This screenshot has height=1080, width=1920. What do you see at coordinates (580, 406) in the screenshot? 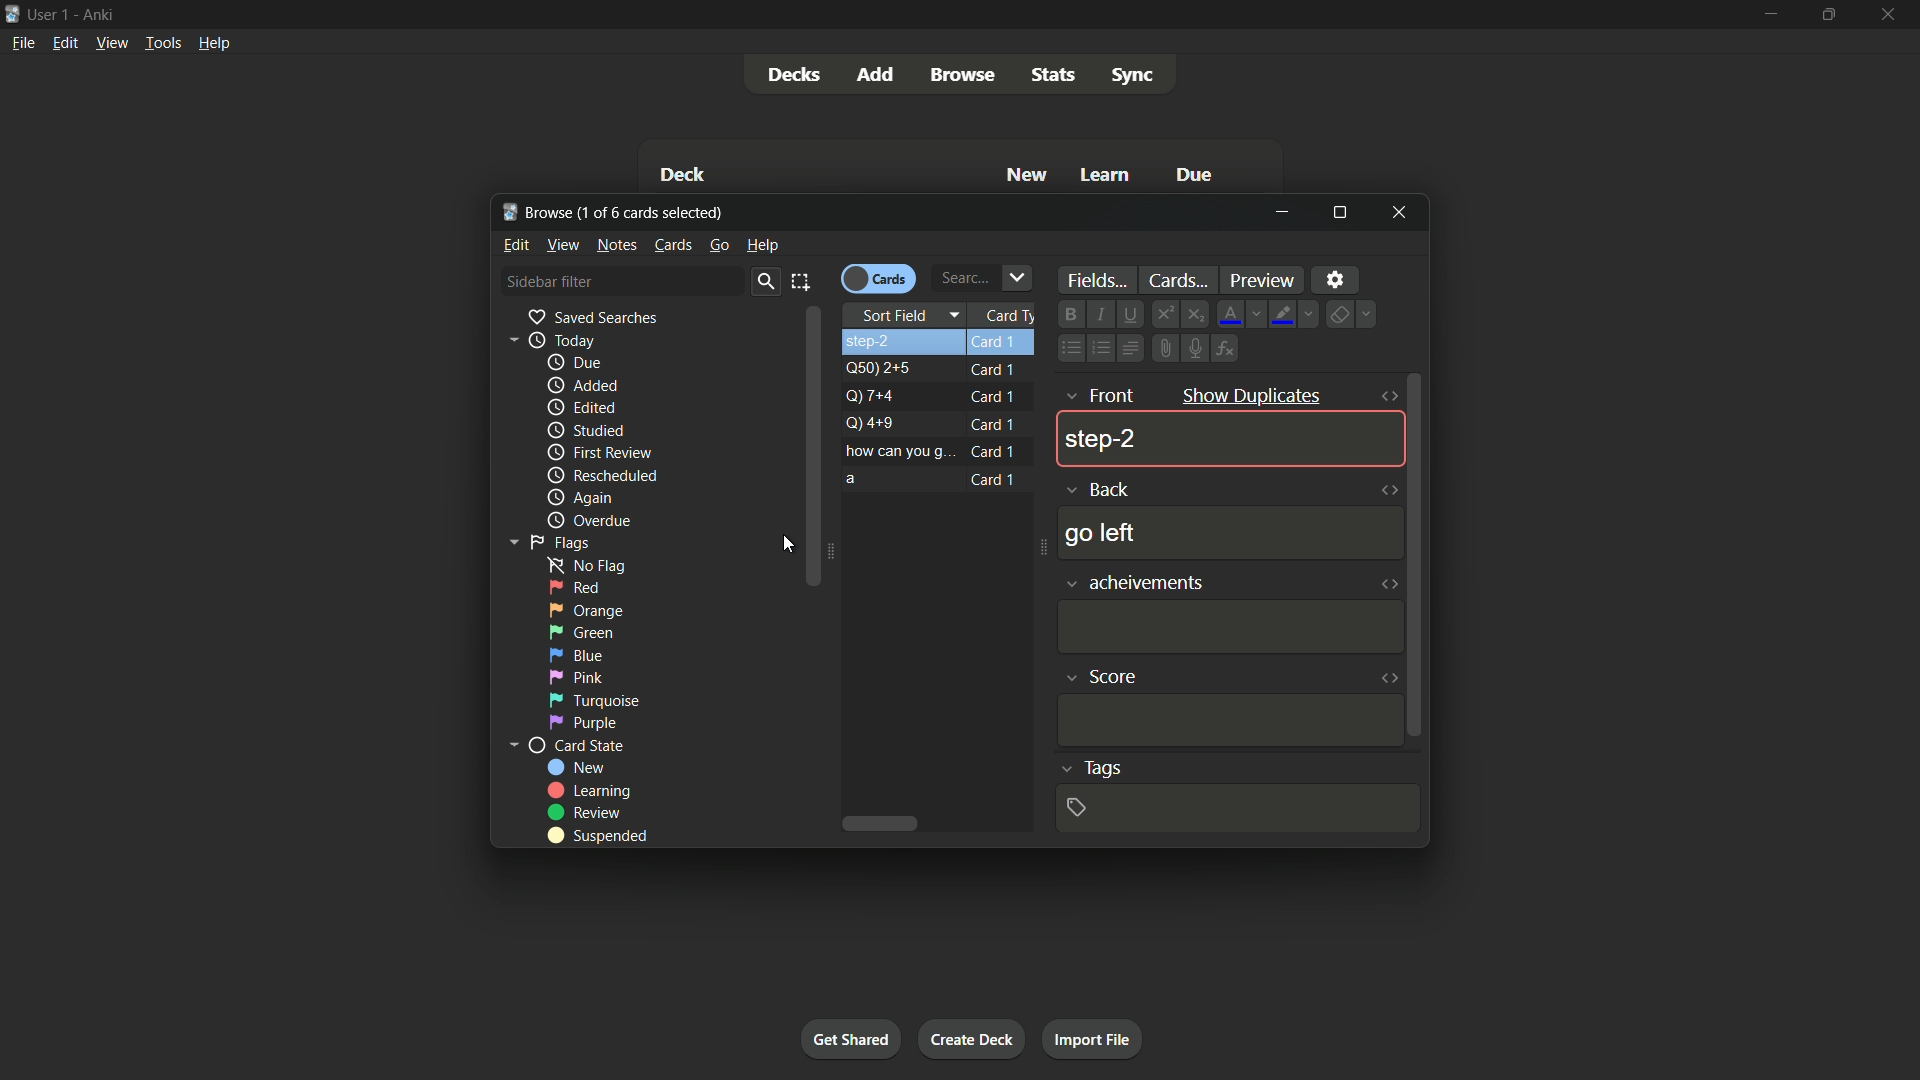
I see ` edited` at bounding box center [580, 406].